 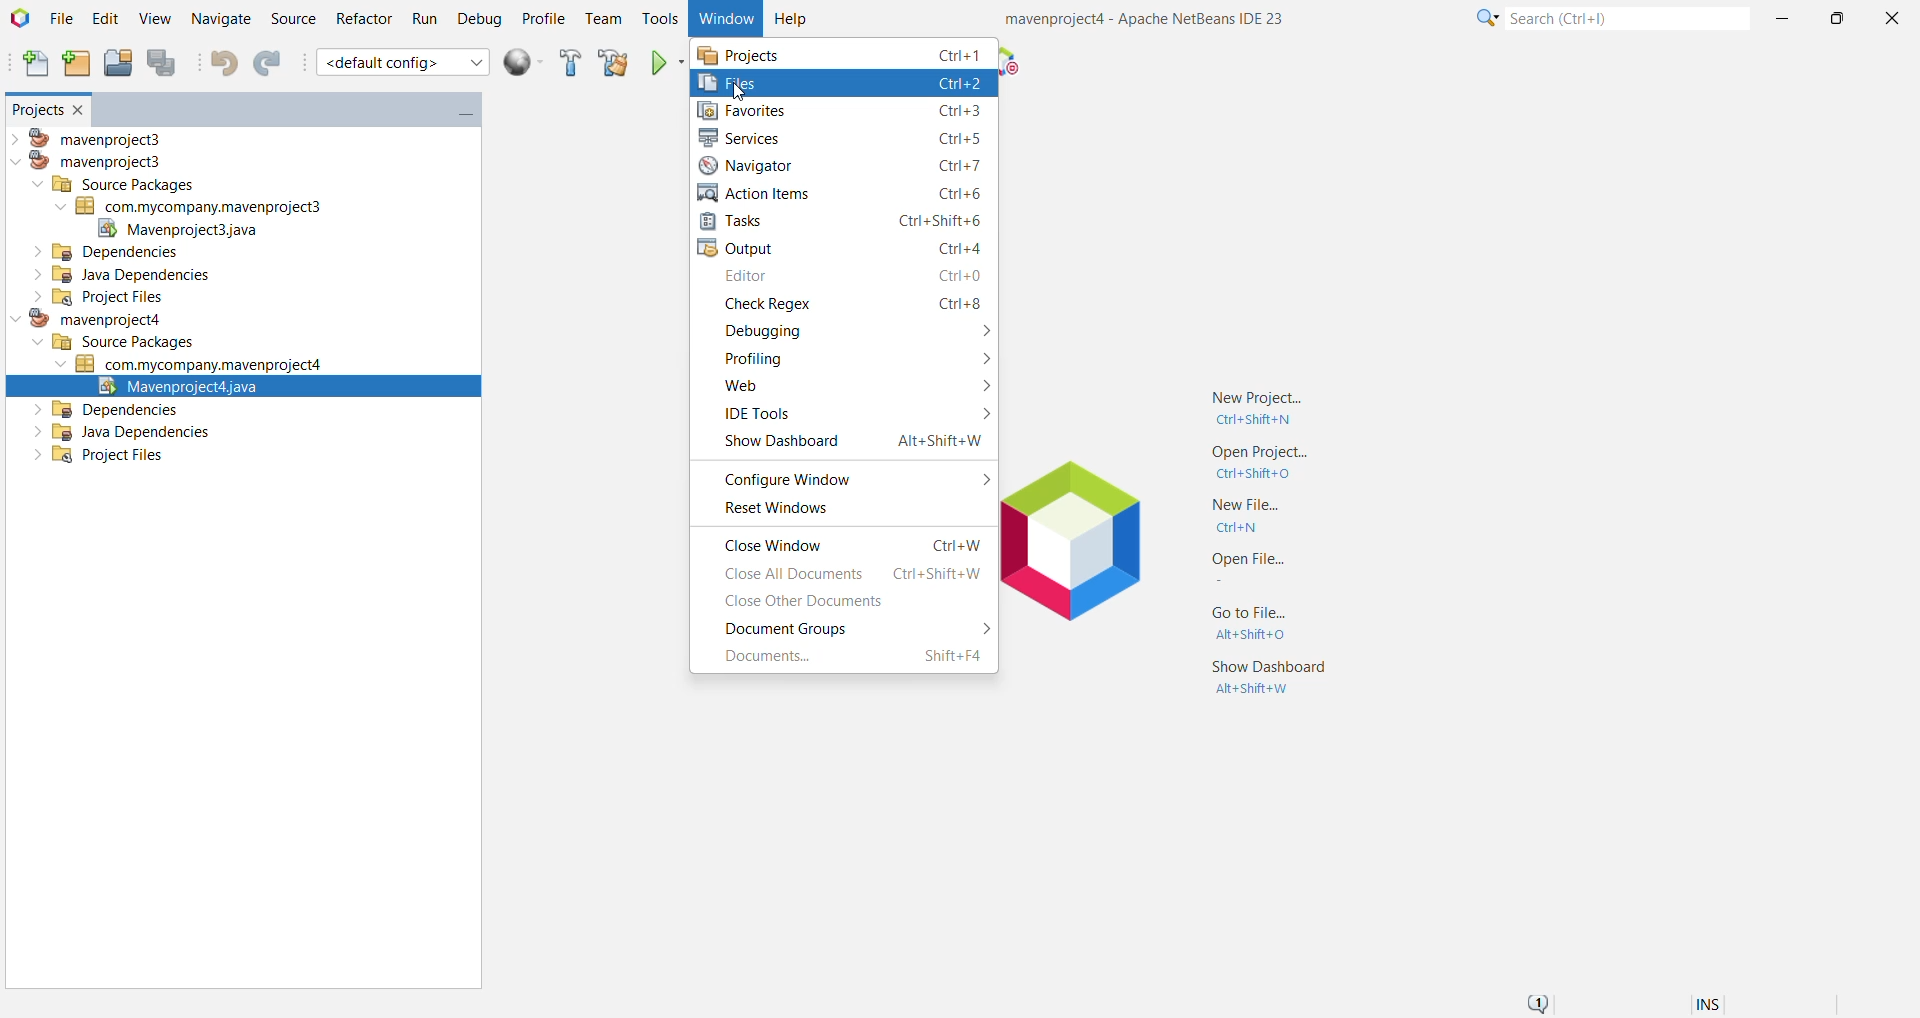 What do you see at coordinates (813, 601) in the screenshot?
I see `` at bounding box center [813, 601].